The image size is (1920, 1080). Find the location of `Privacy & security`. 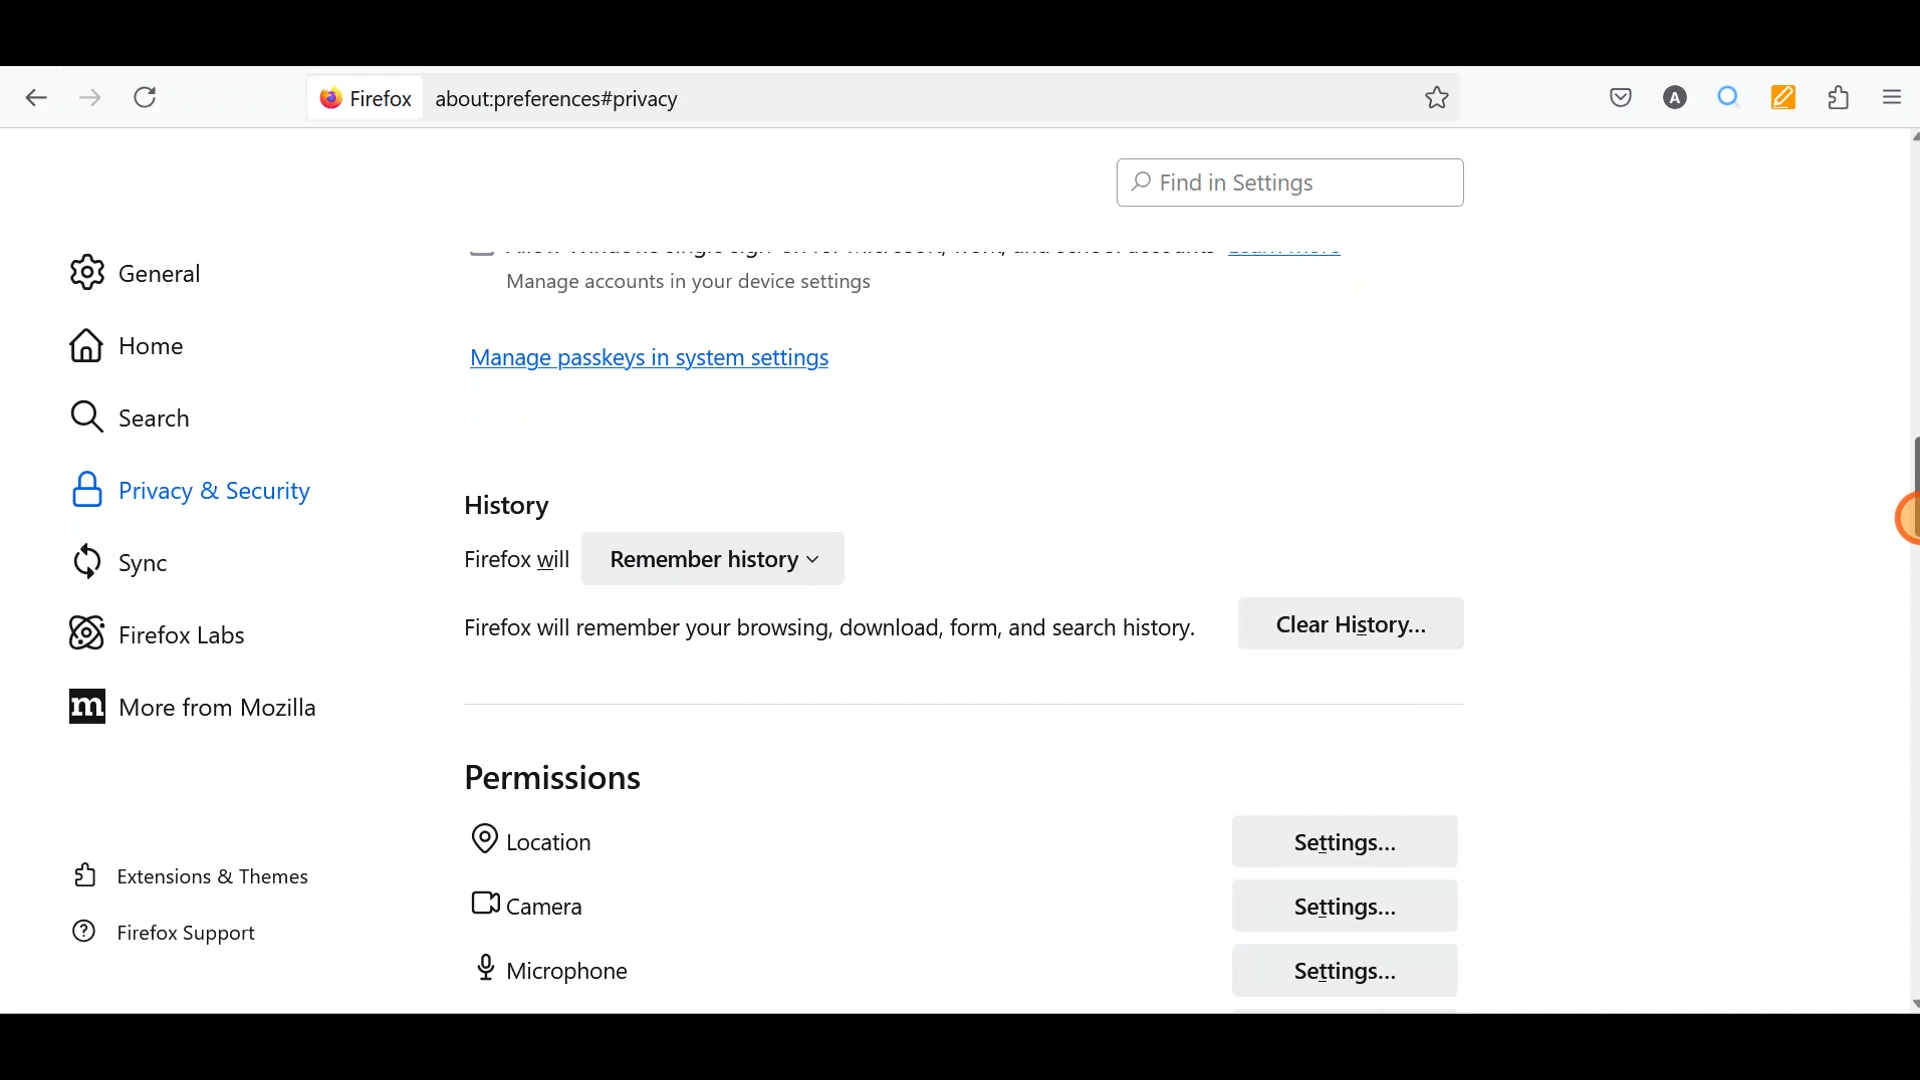

Privacy & security is located at coordinates (242, 488).